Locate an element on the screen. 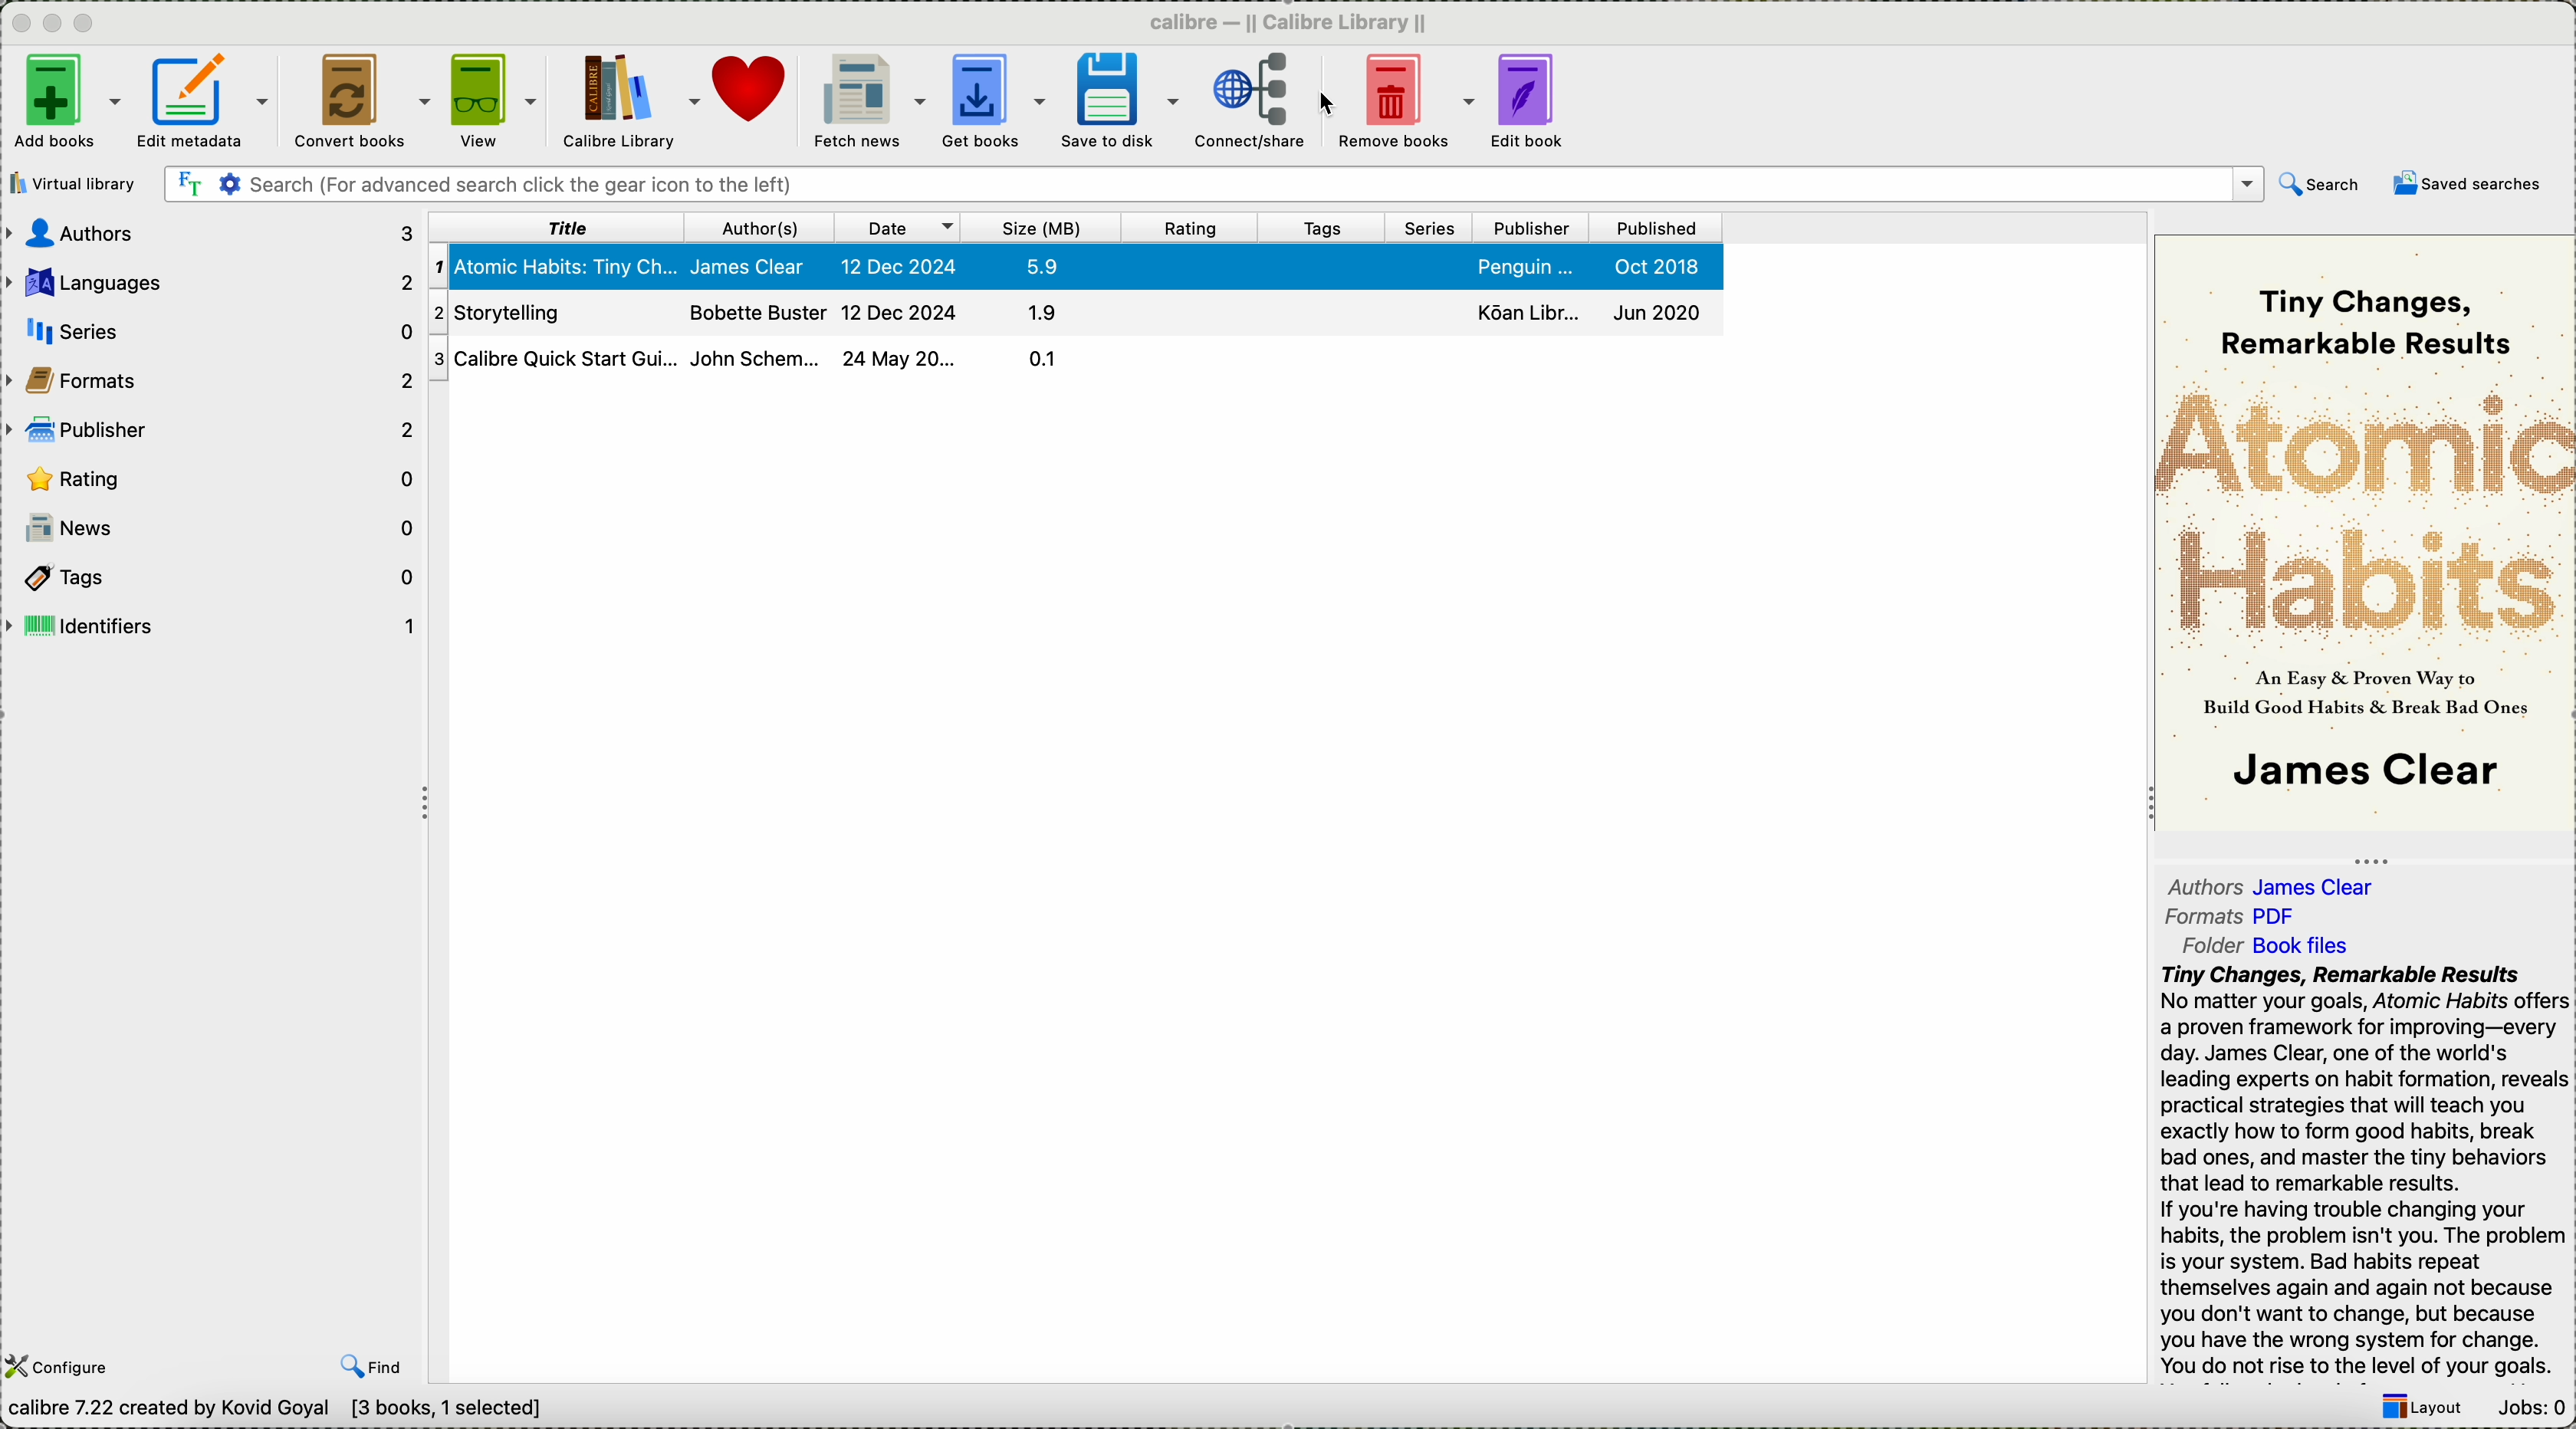 The image size is (2576, 1429). layout is located at coordinates (2420, 1409).